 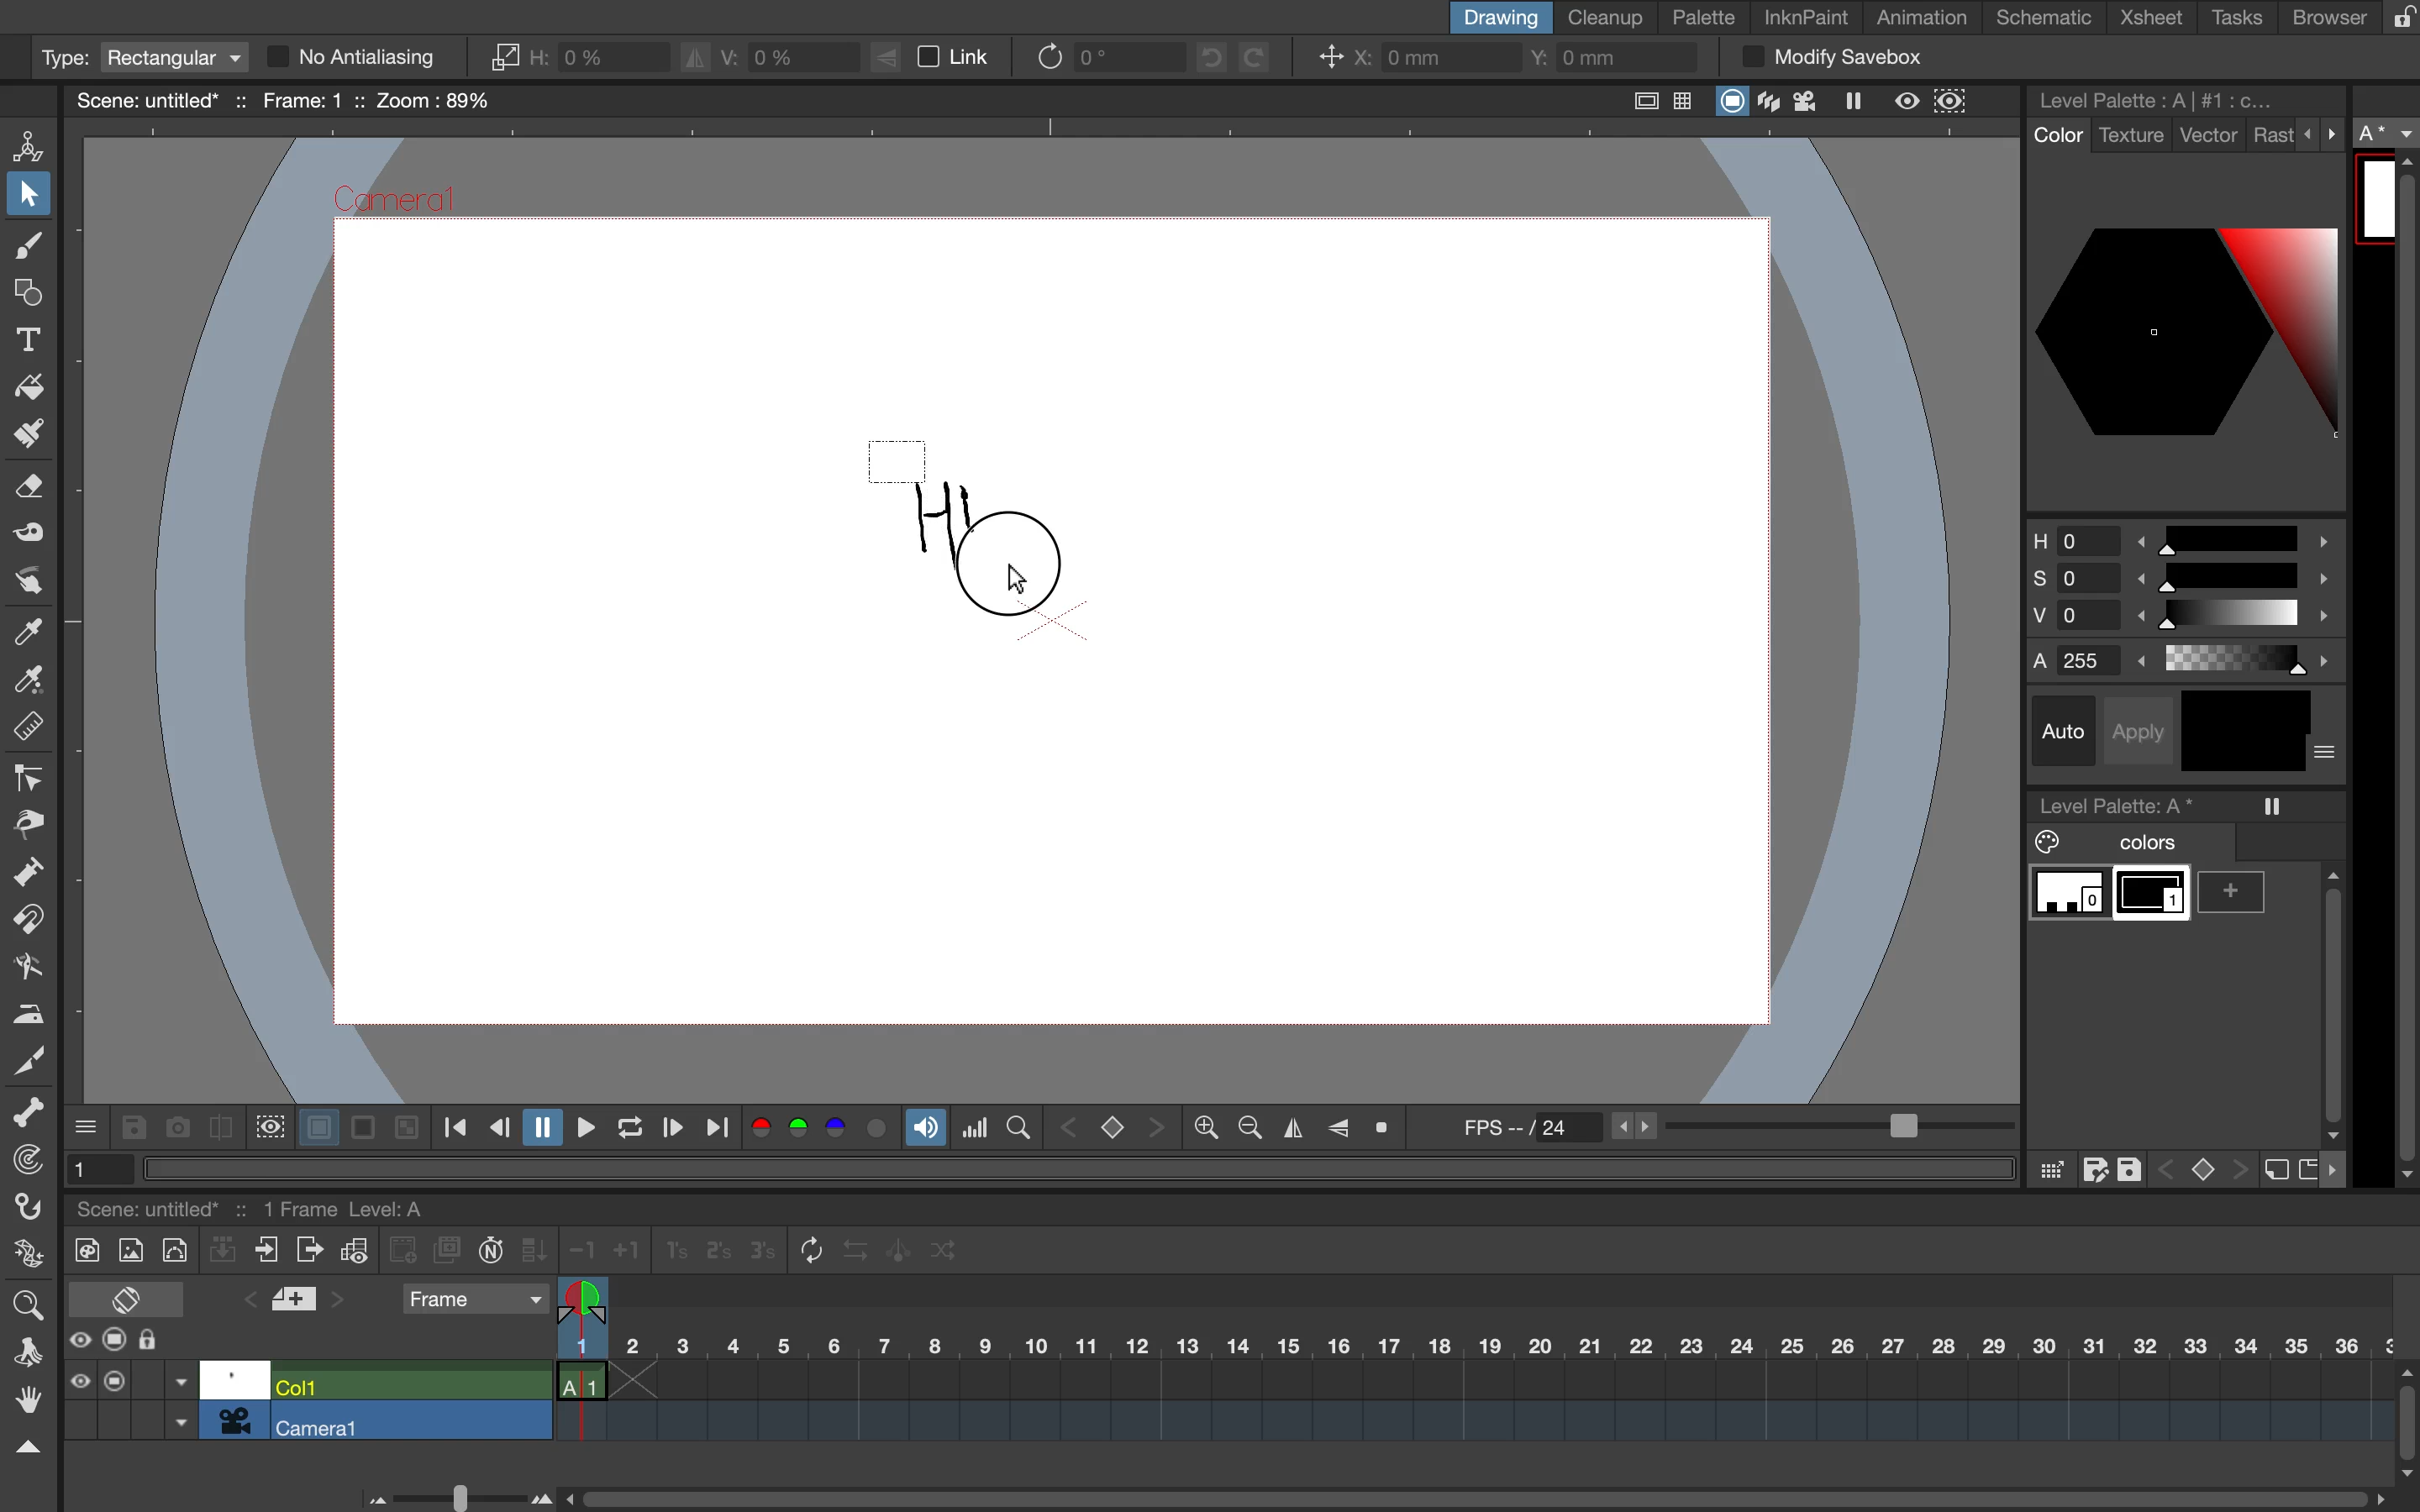 I want to click on previous frame, so click(x=498, y=1129).